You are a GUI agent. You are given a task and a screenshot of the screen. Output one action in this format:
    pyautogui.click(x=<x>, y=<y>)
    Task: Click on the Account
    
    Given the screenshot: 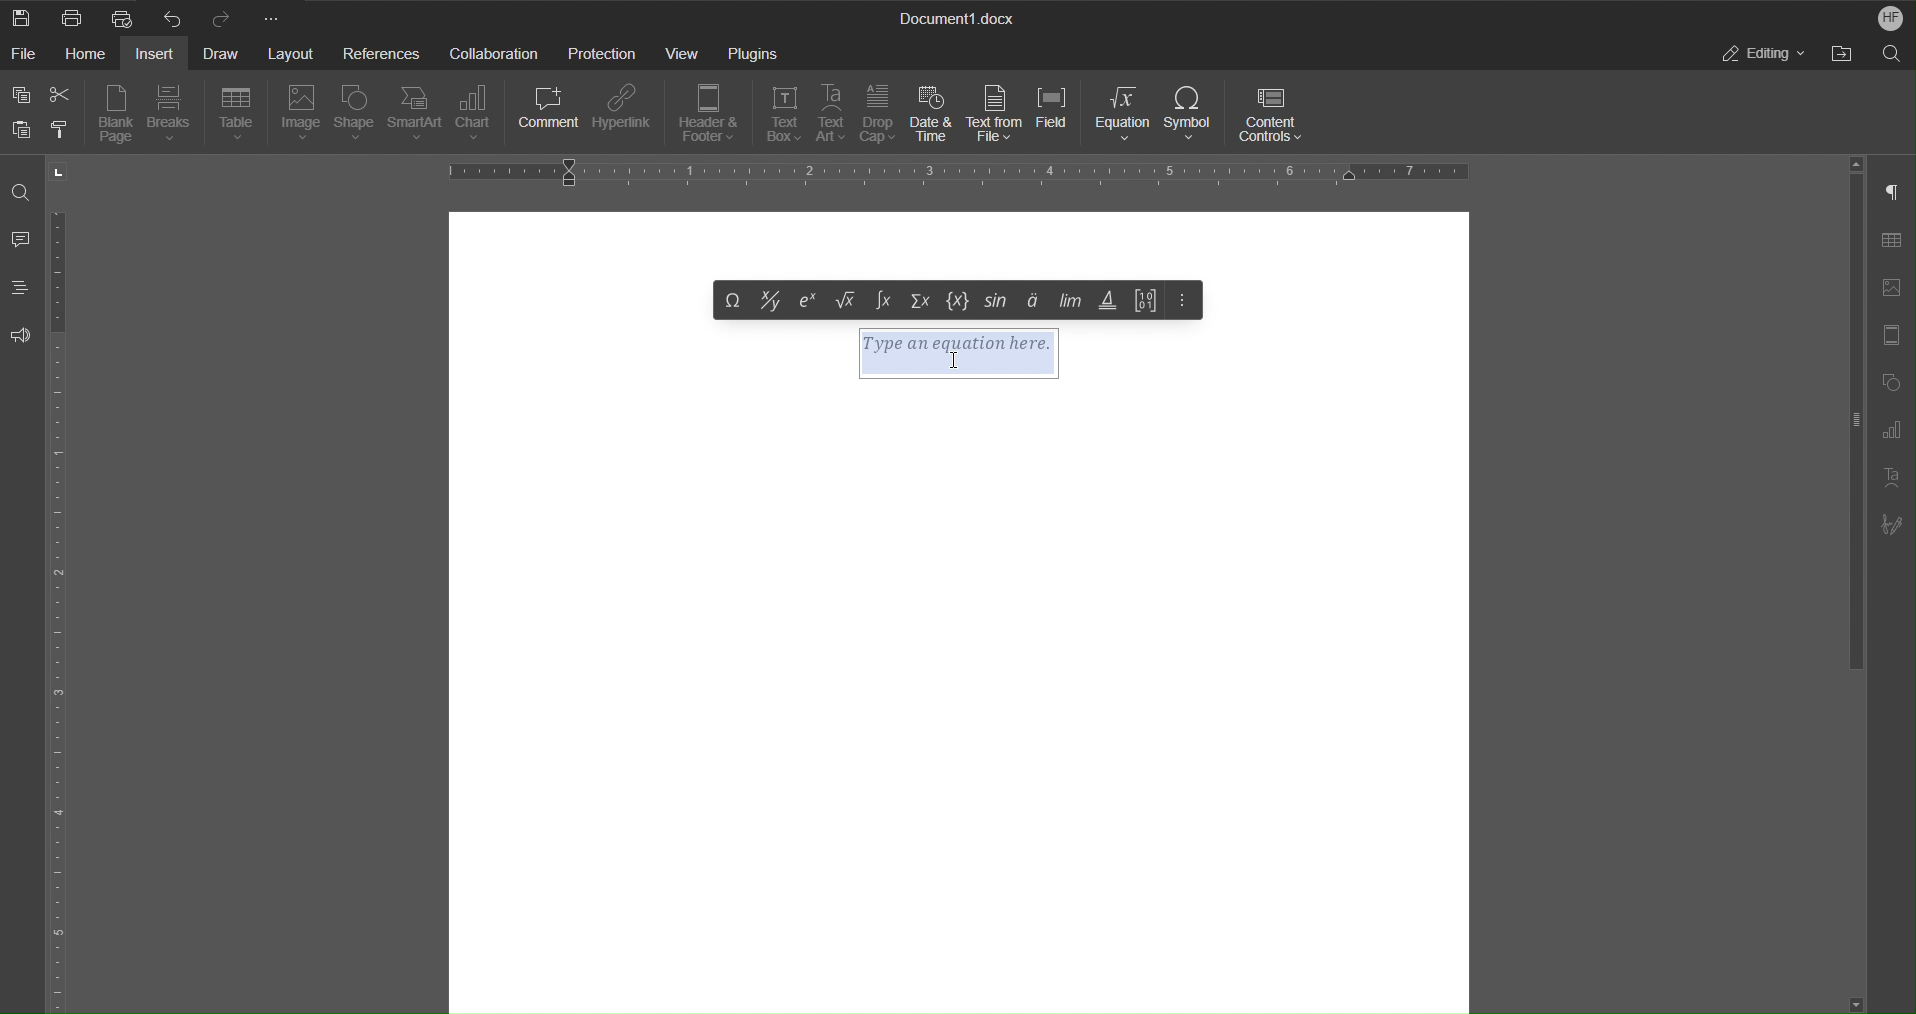 What is the action you would take?
    pyautogui.click(x=1888, y=17)
    